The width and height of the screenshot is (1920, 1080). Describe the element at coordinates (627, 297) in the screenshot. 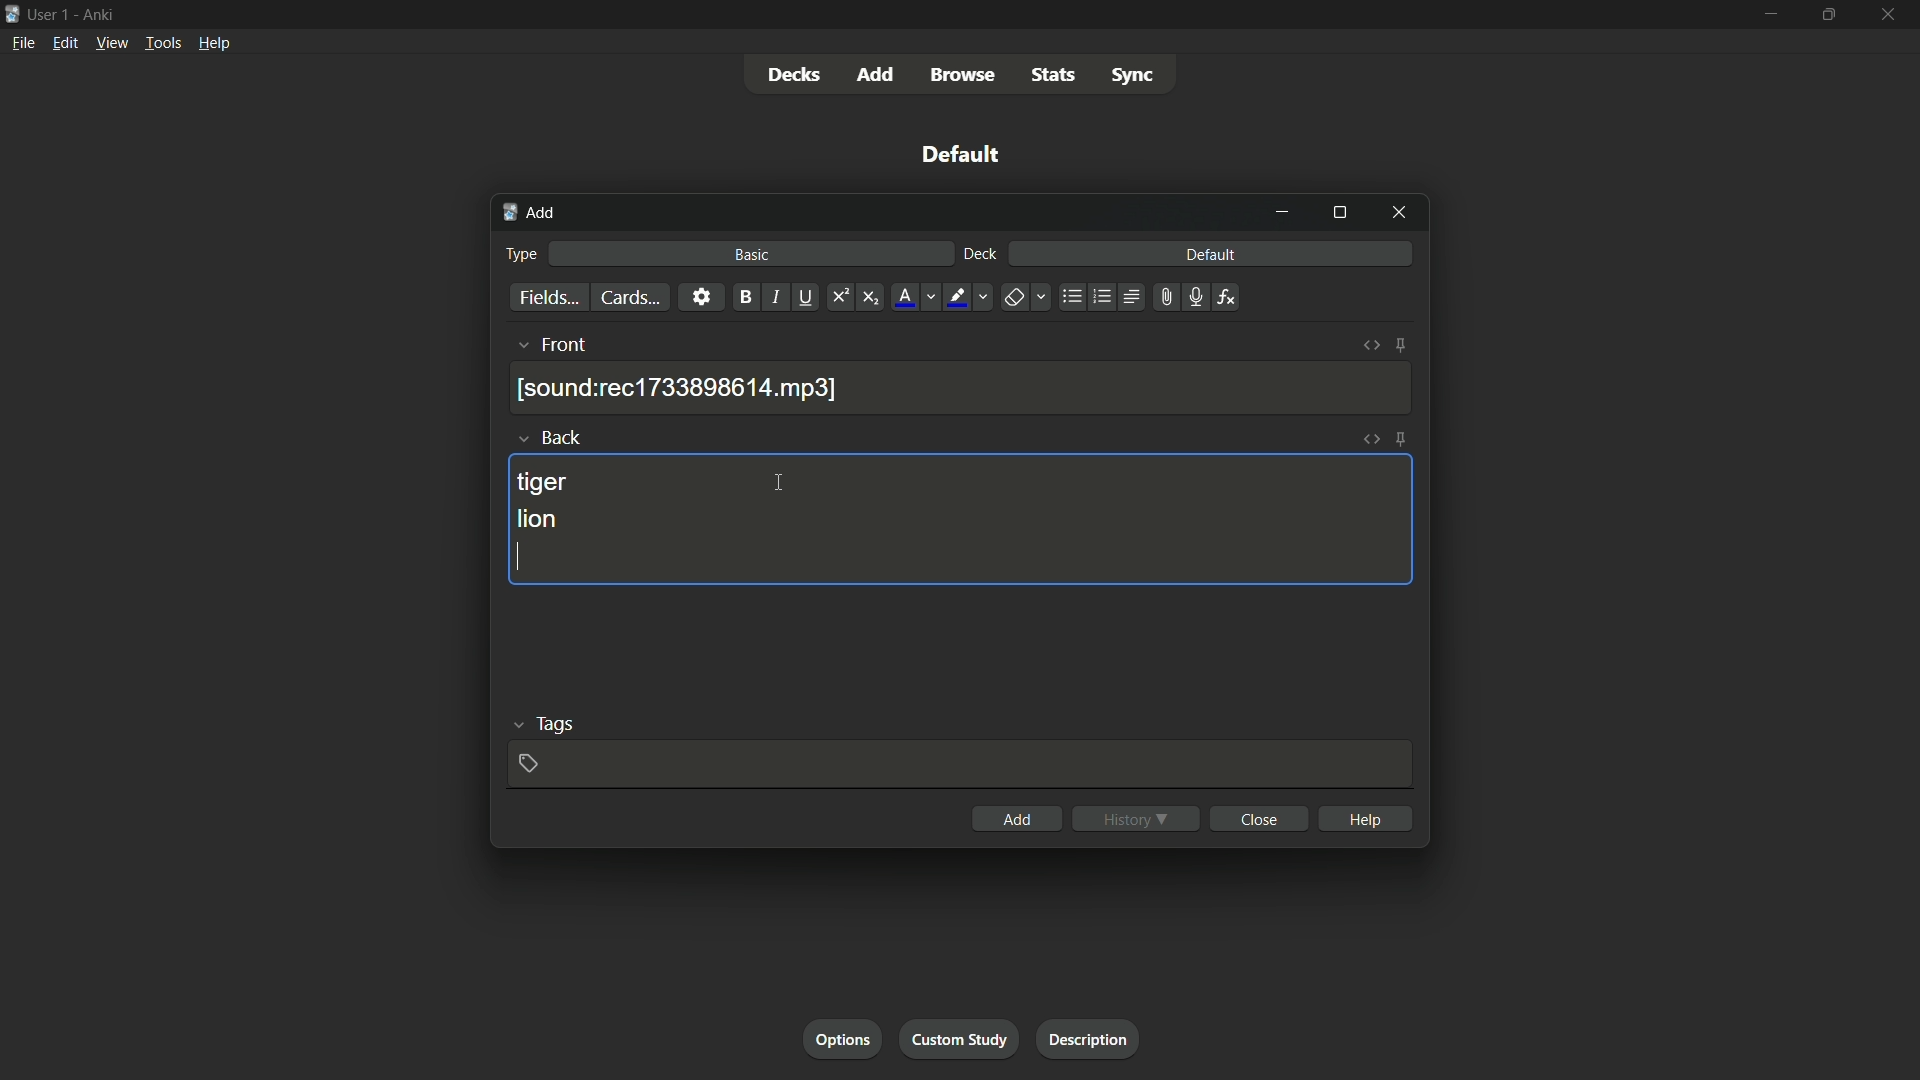

I see `cards` at that location.